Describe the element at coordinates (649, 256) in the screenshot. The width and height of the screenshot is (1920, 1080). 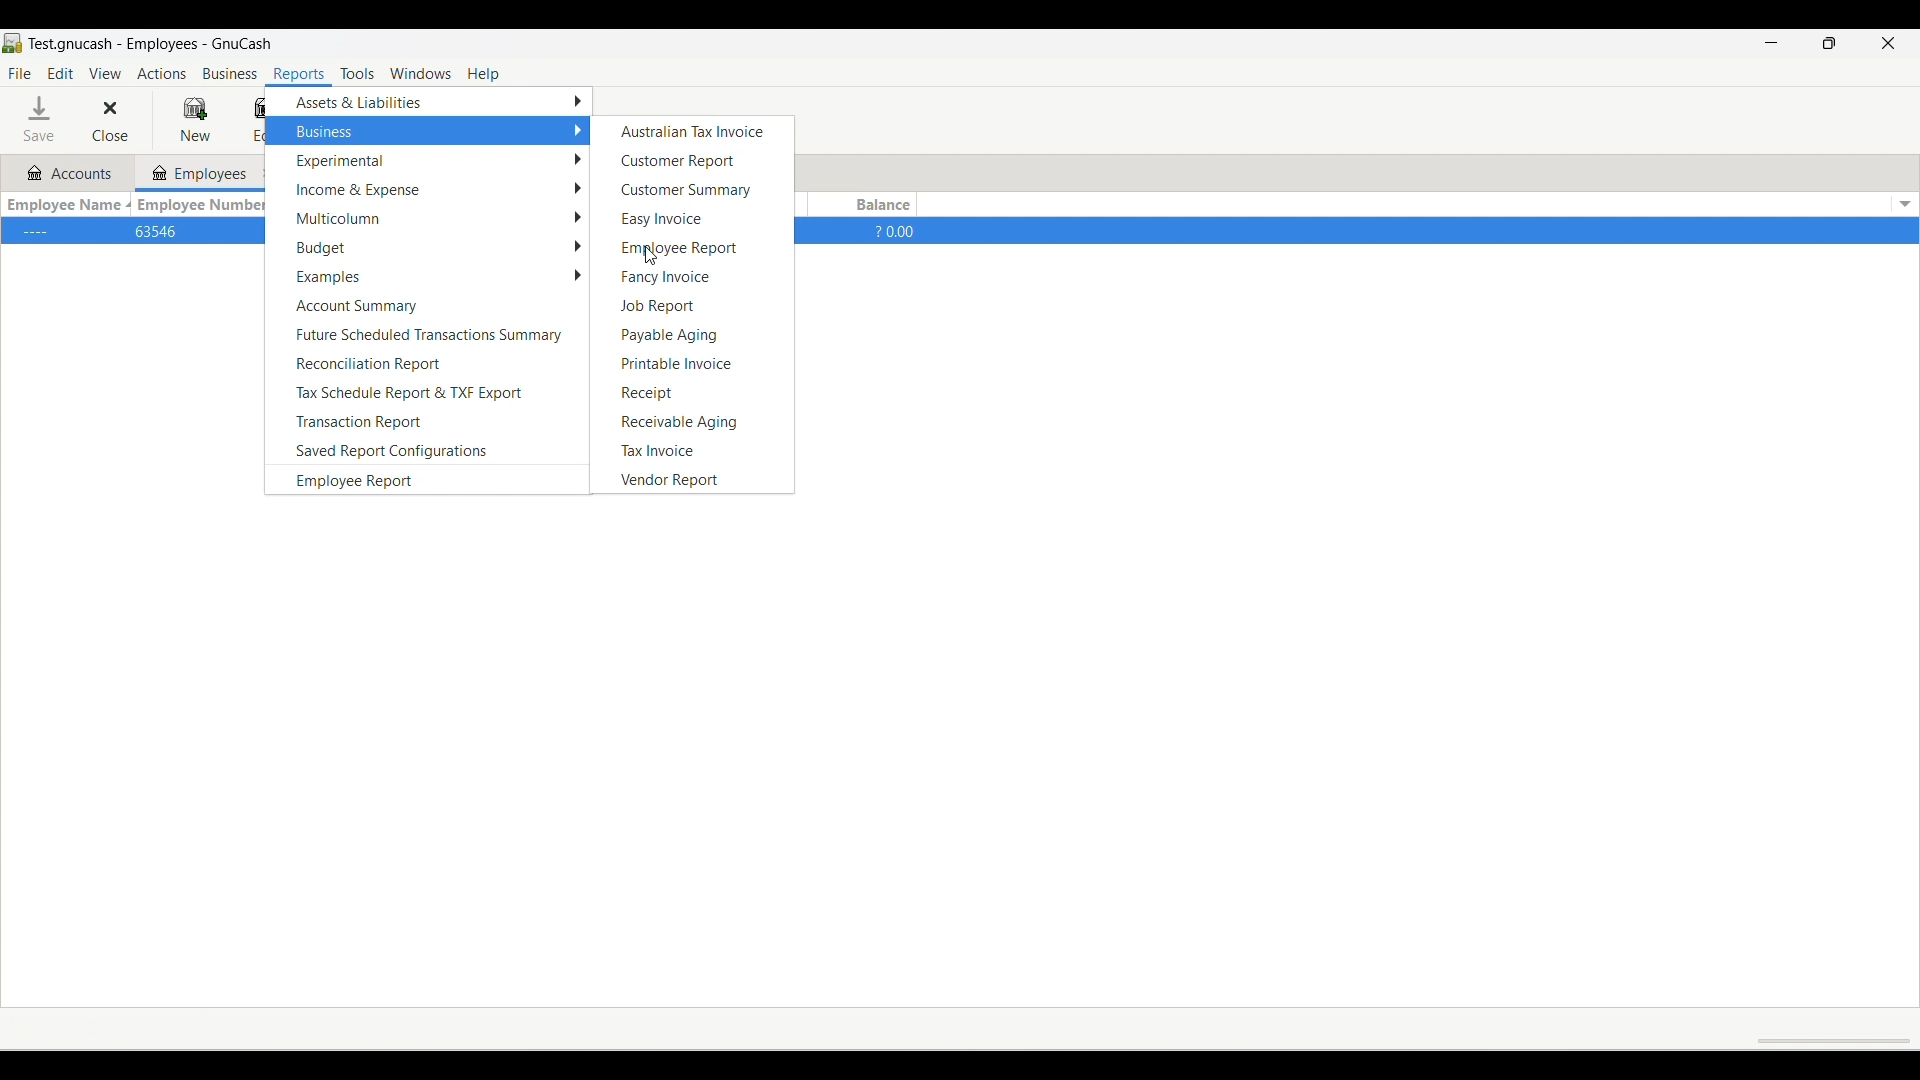
I see `Cursor clicking on employee report` at that location.